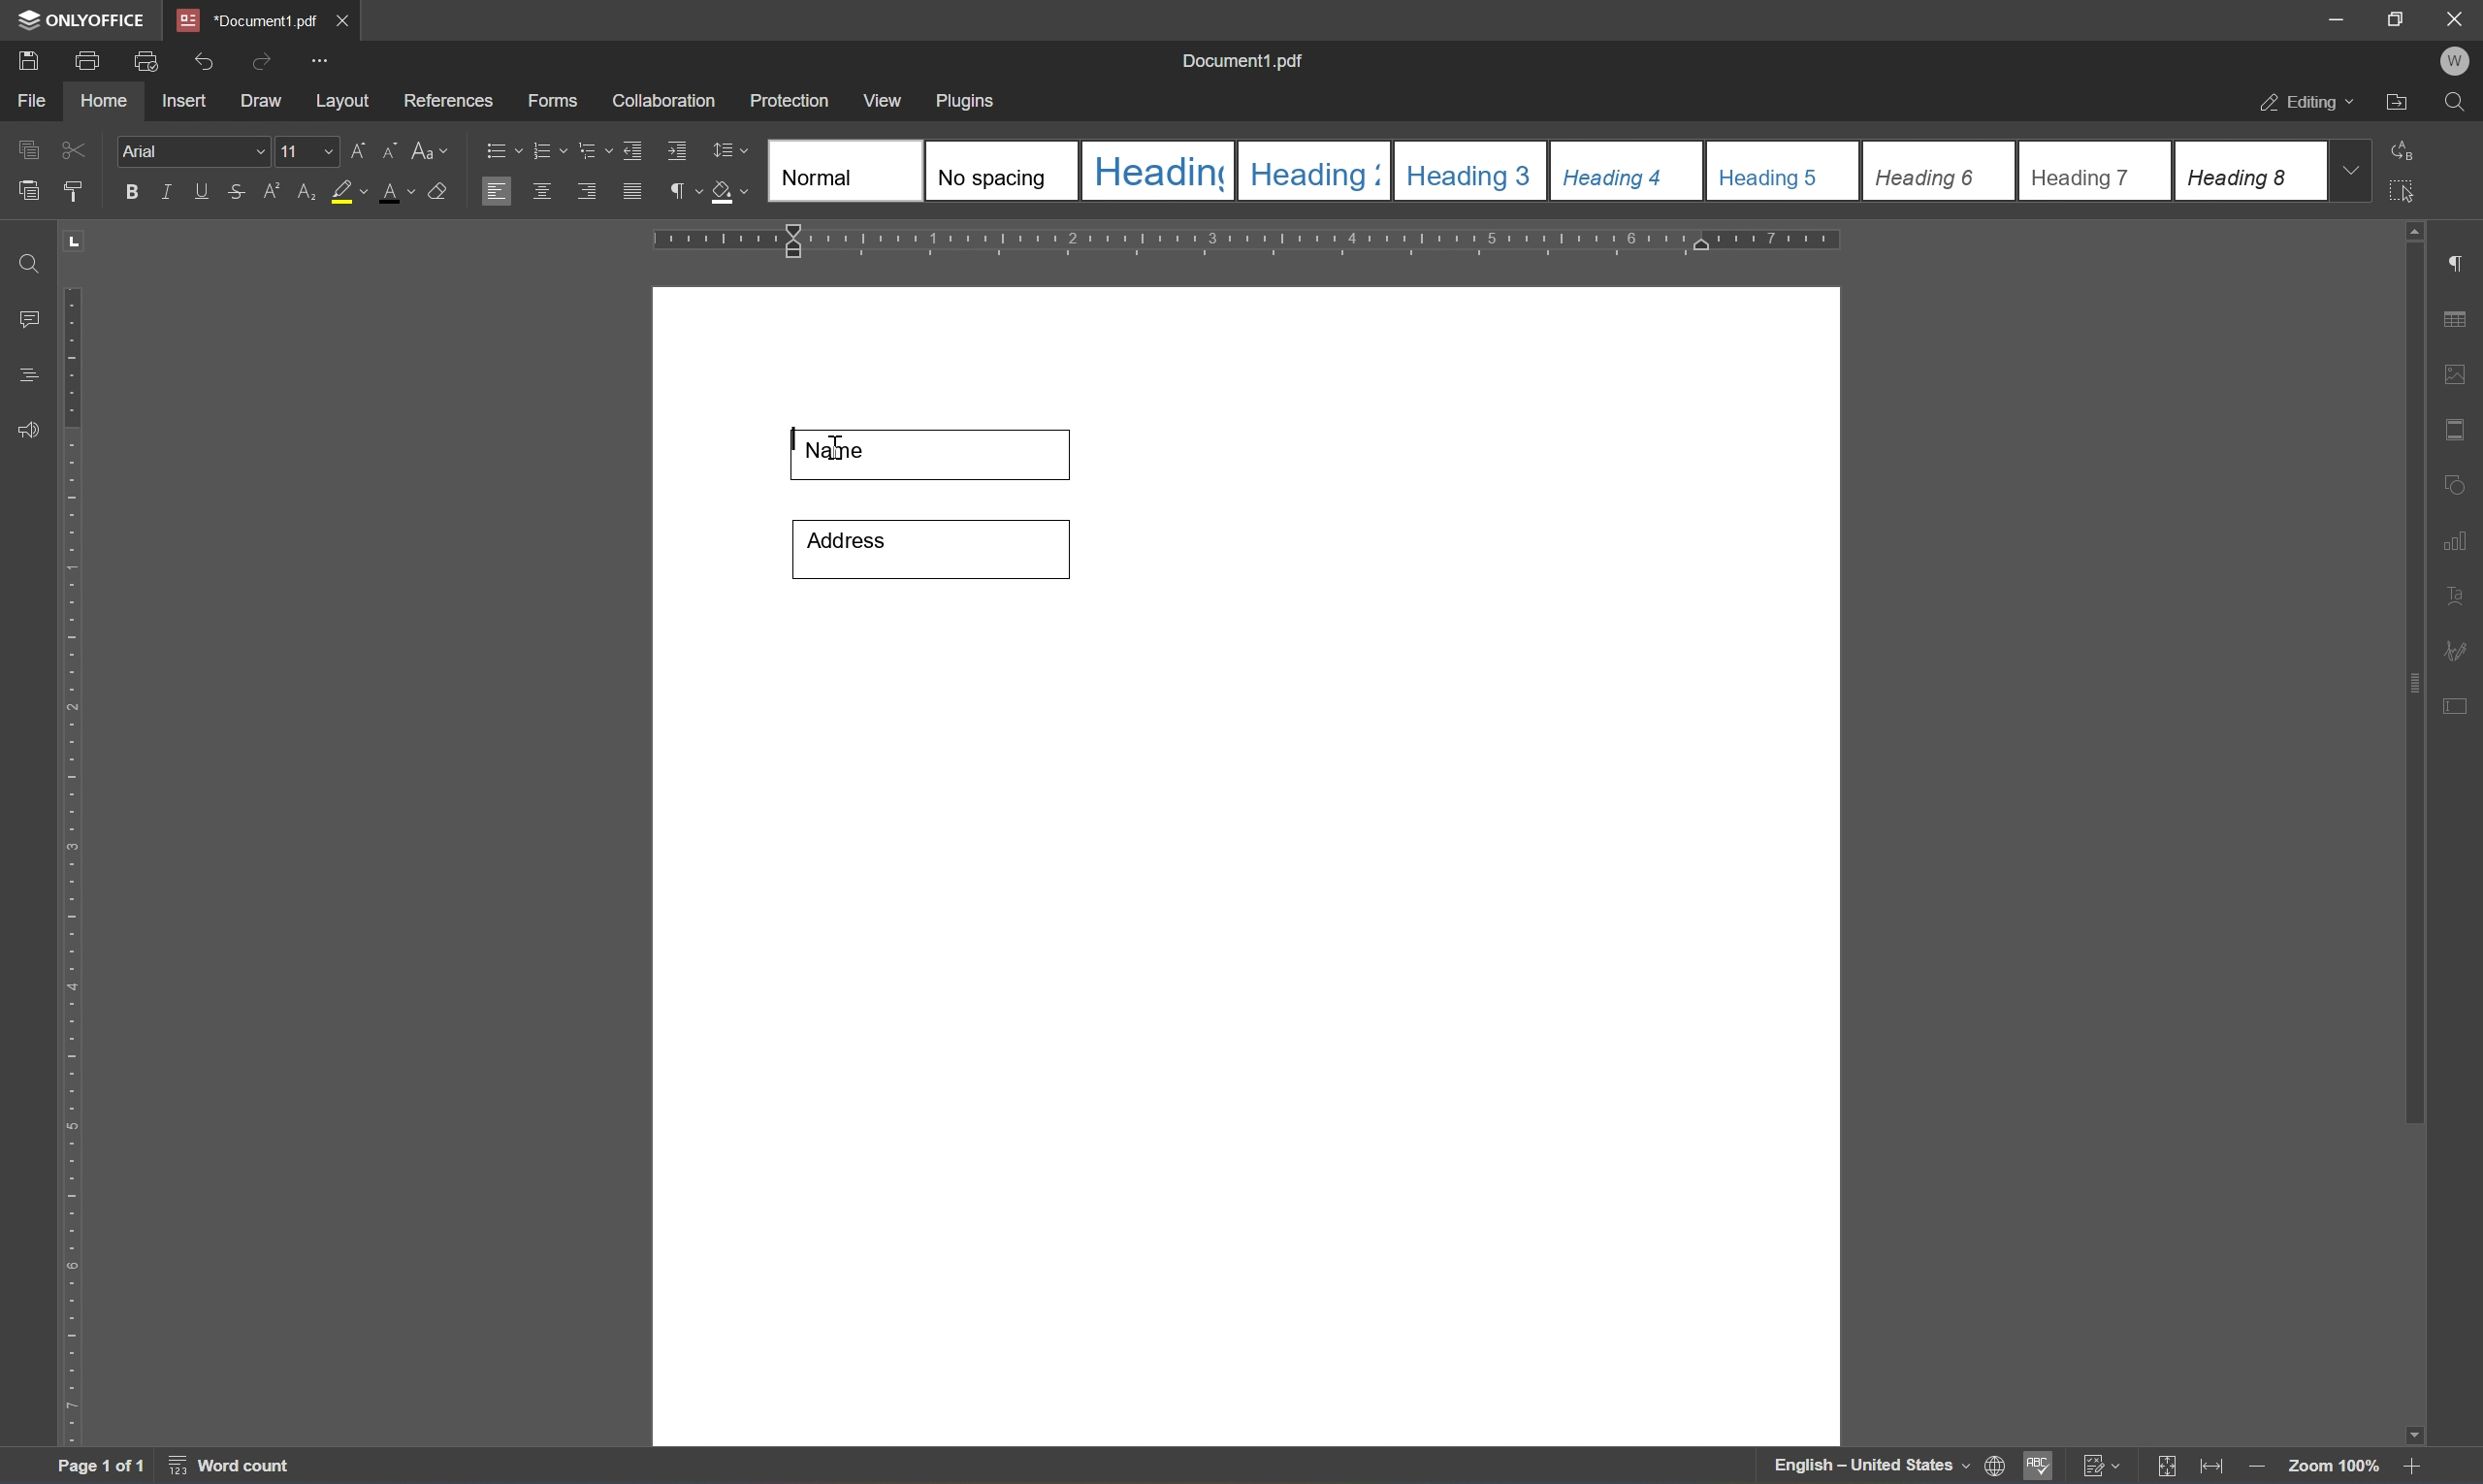 The width and height of the screenshot is (2483, 1484). I want to click on chart settings, so click(2460, 542).